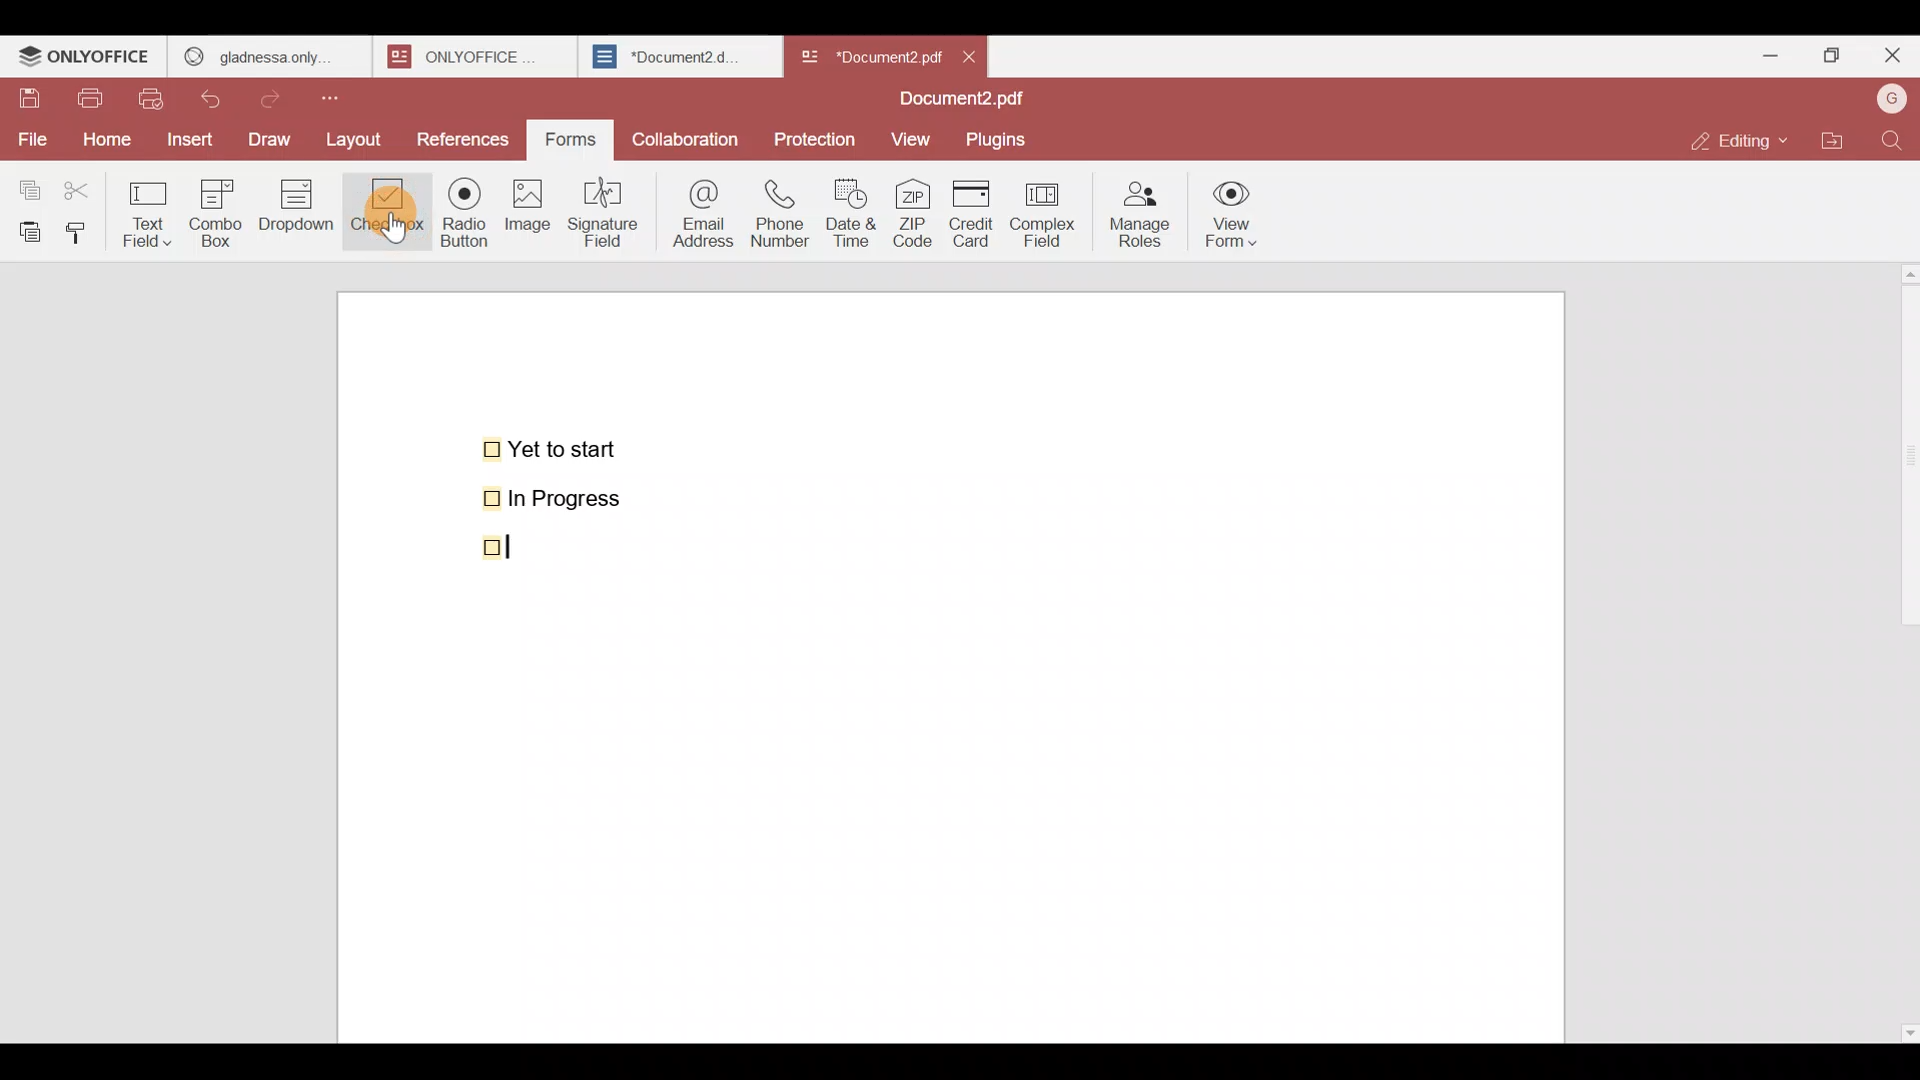 This screenshot has width=1920, height=1080. I want to click on View form, so click(1234, 215).